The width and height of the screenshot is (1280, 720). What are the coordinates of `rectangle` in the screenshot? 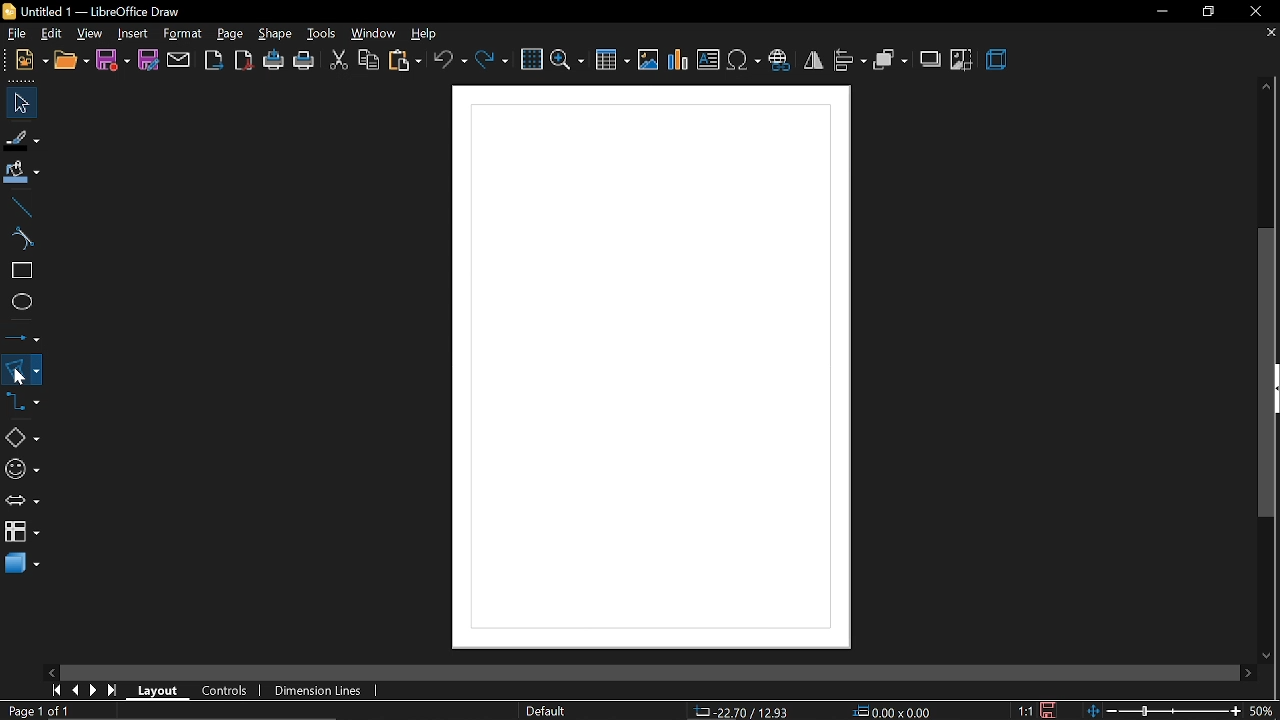 It's located at (19, 272).